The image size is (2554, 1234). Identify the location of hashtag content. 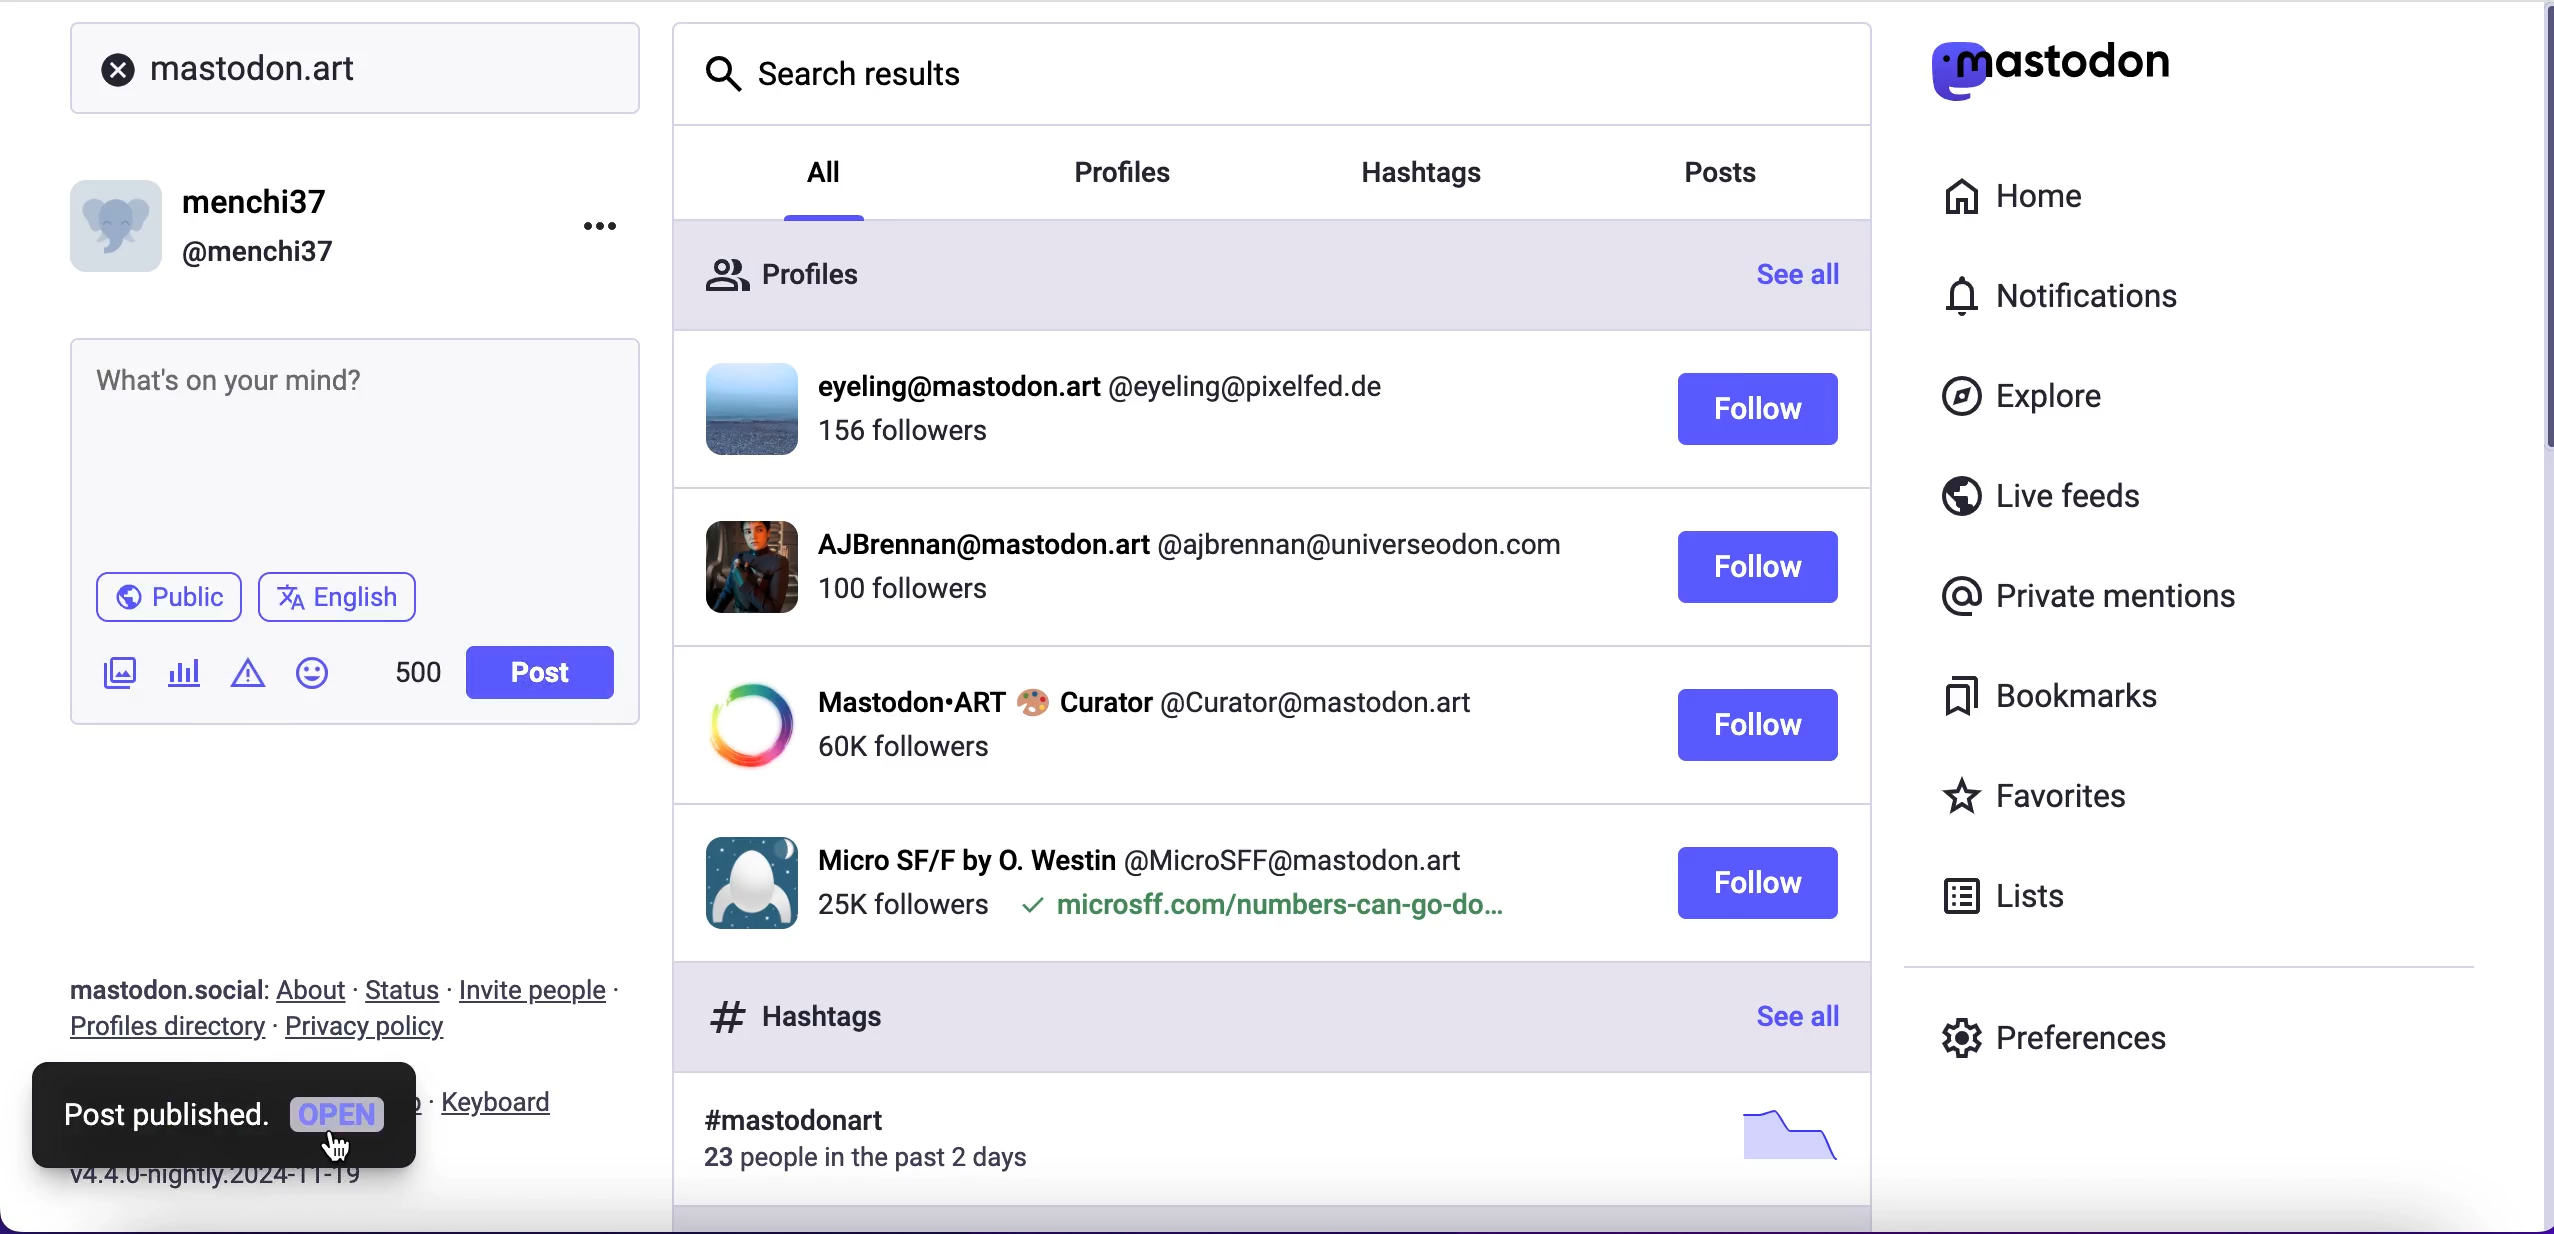
(163, 596).